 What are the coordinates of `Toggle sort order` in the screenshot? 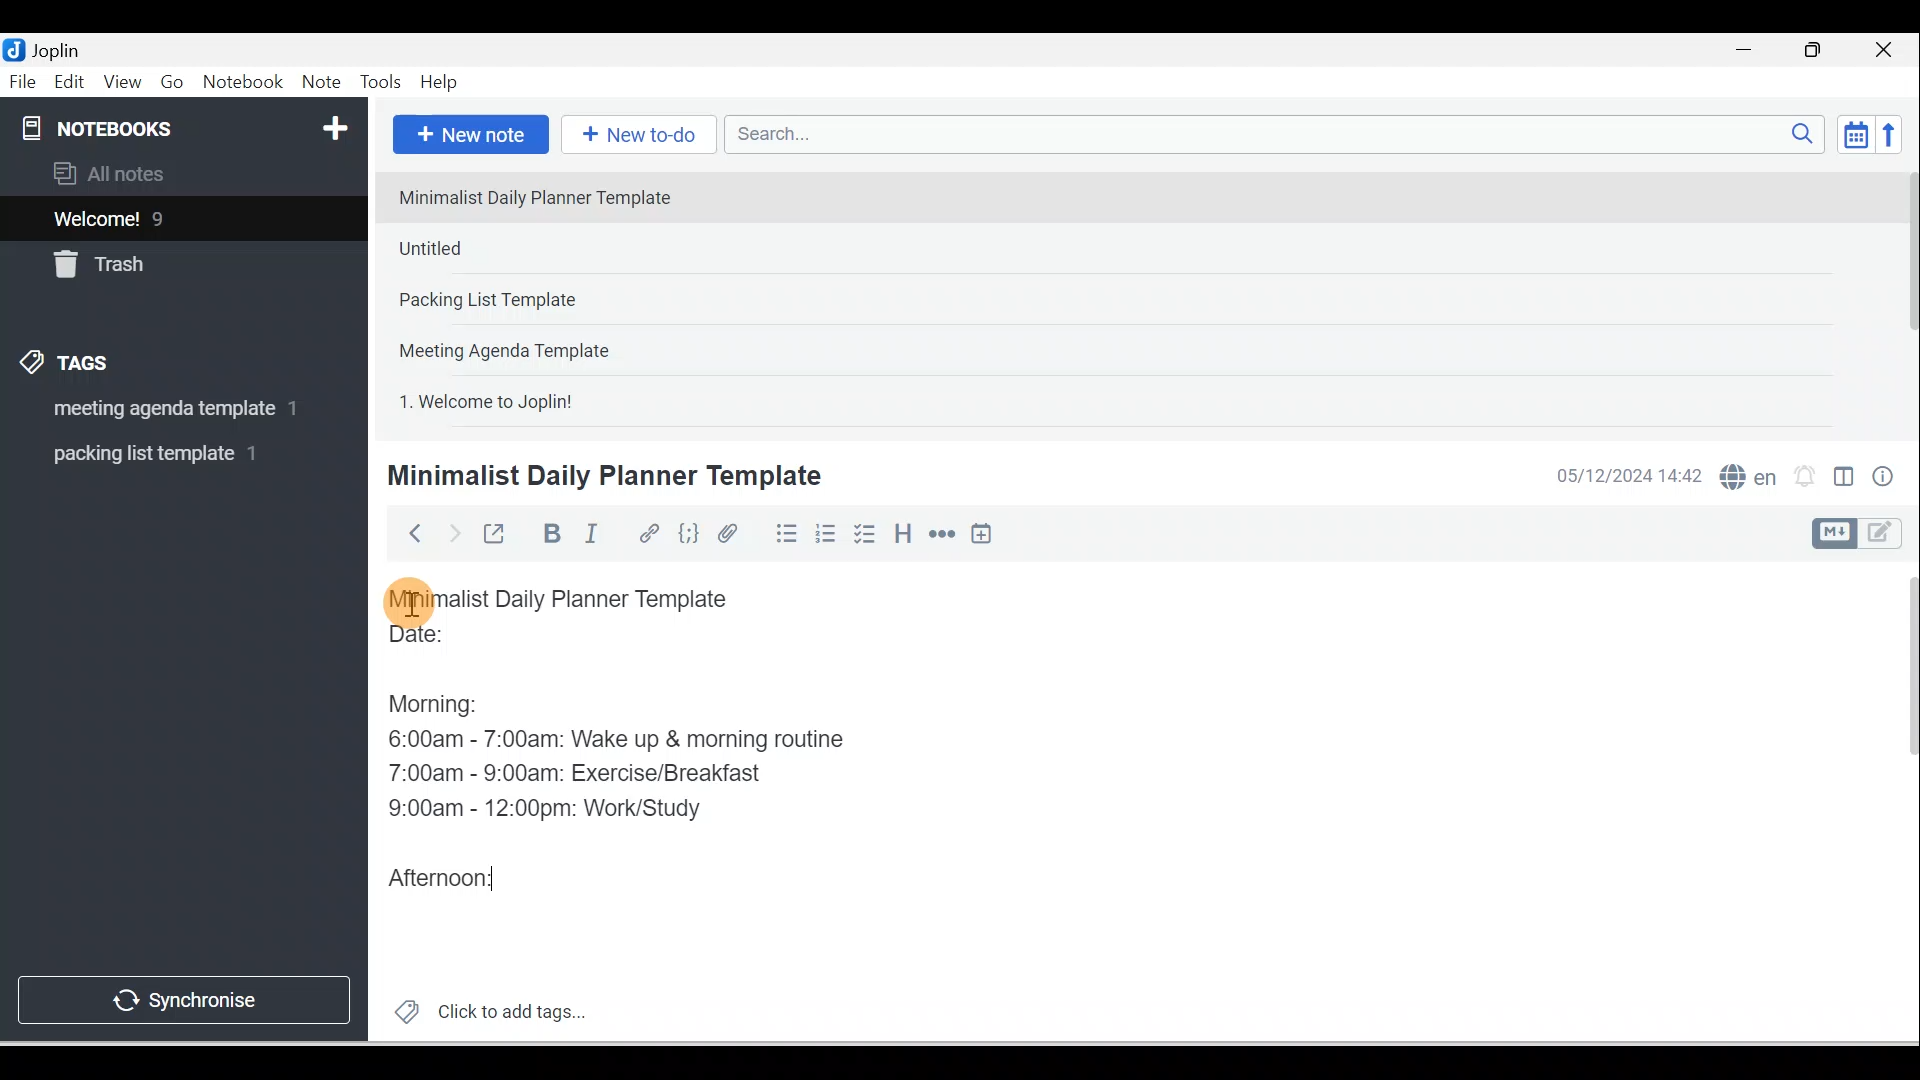 It's located at (1855, 133).